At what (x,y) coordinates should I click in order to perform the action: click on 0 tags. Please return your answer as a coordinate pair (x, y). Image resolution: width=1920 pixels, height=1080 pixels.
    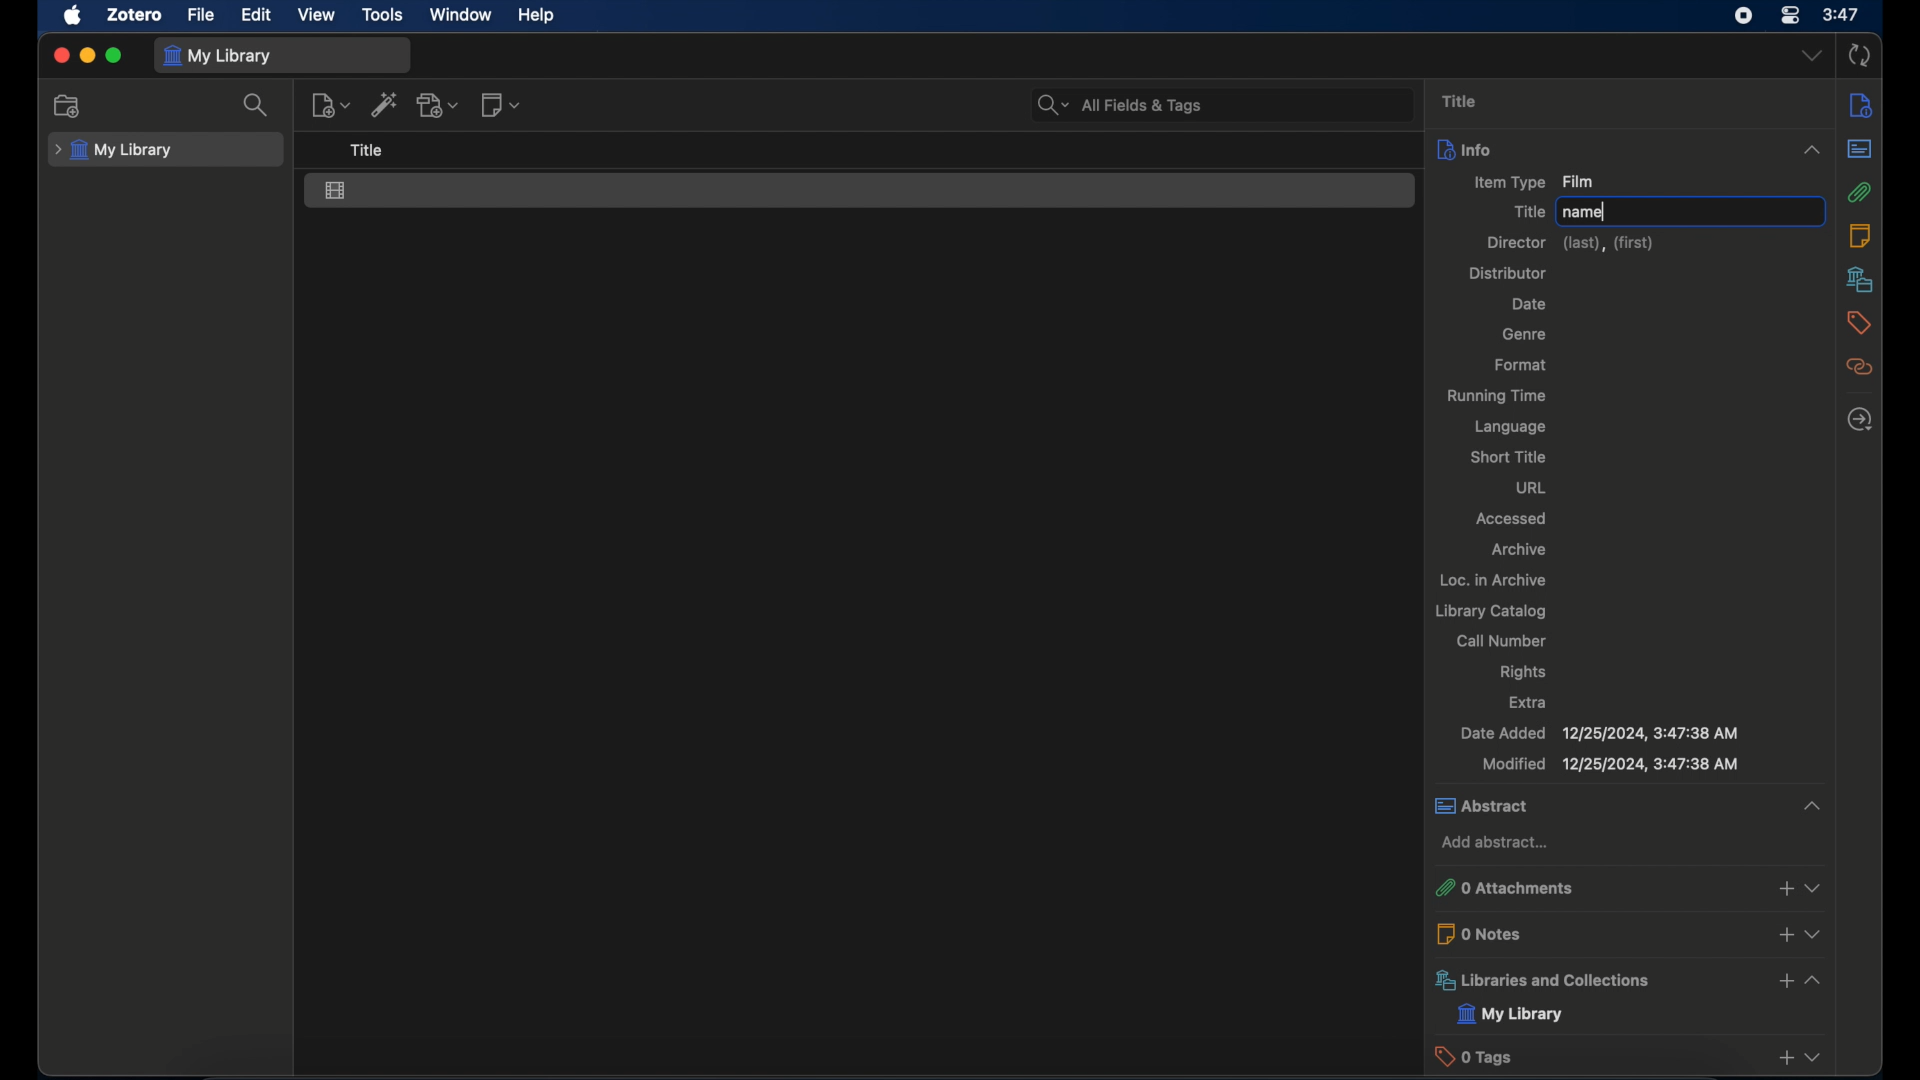
    Looking at the image, I should click on (1586, 1055).